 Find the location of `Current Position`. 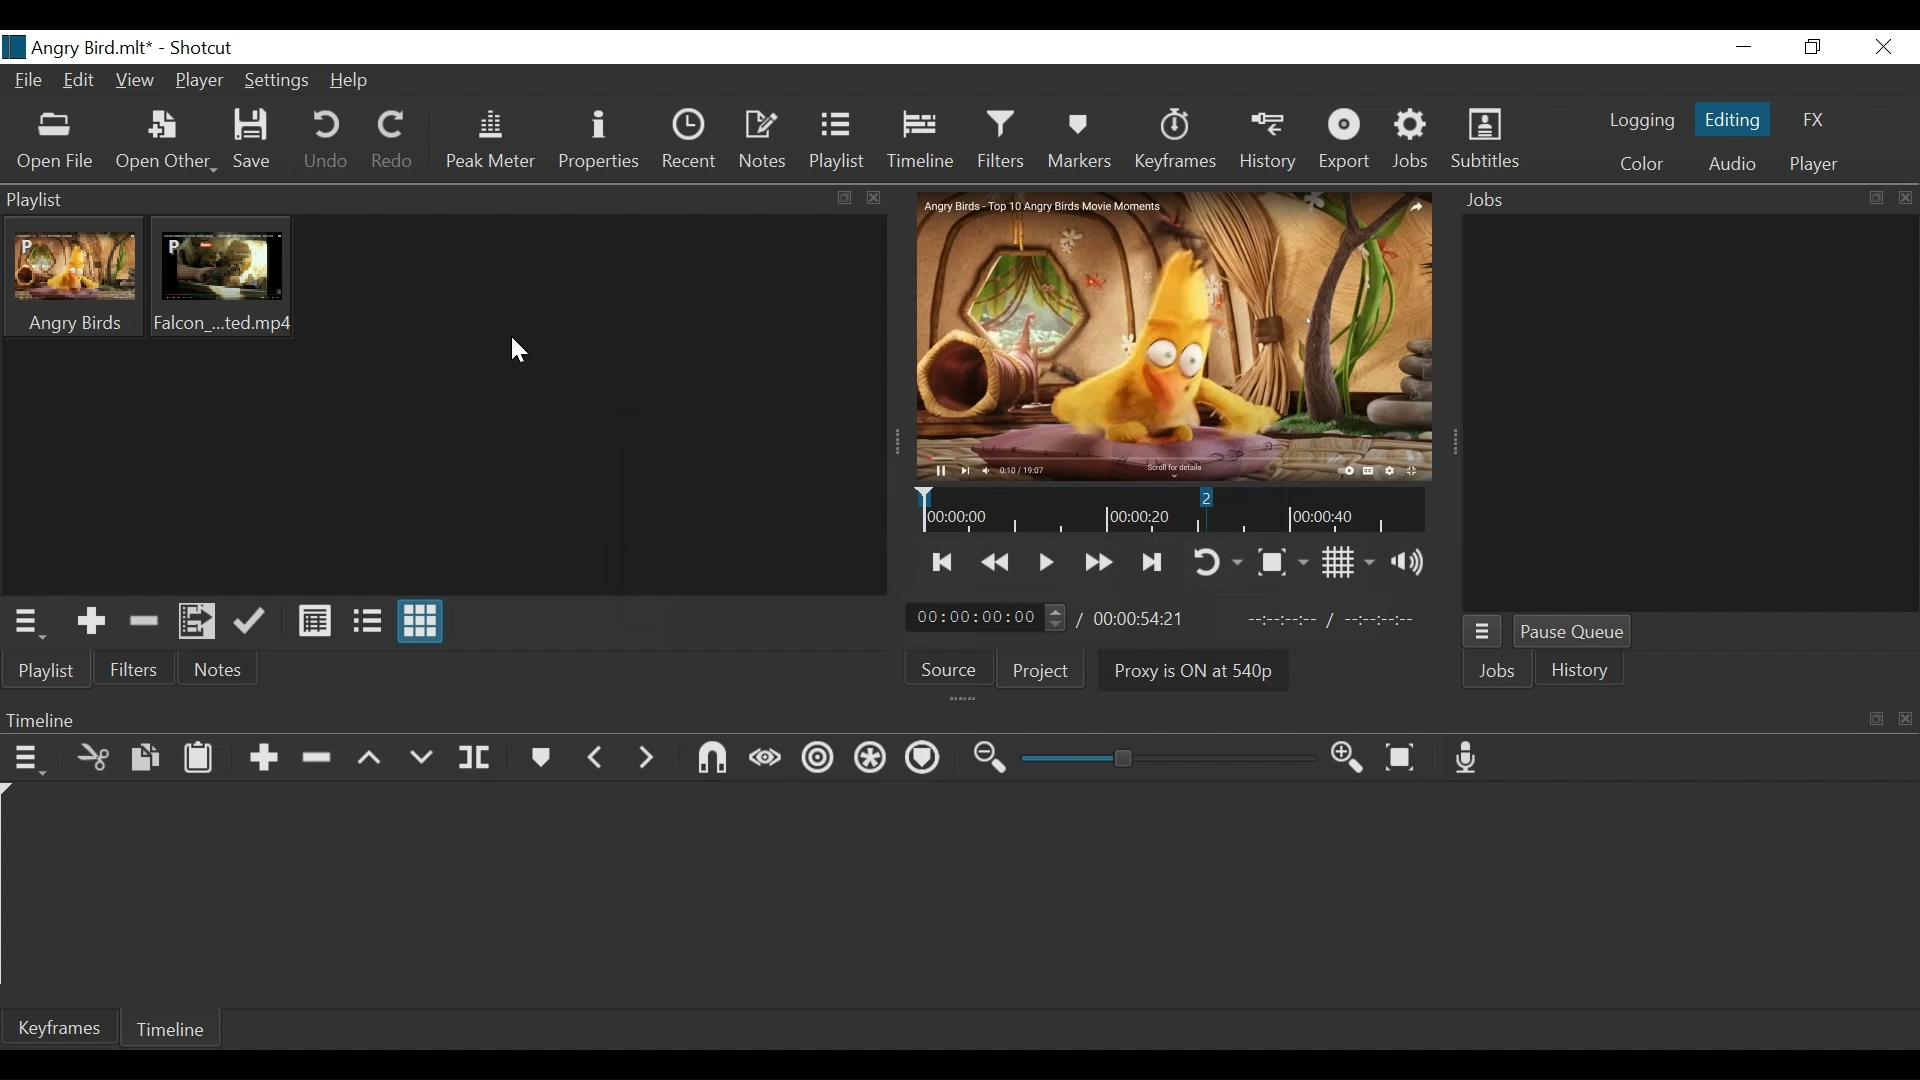

Current Position is located at coordinates (985, 616).